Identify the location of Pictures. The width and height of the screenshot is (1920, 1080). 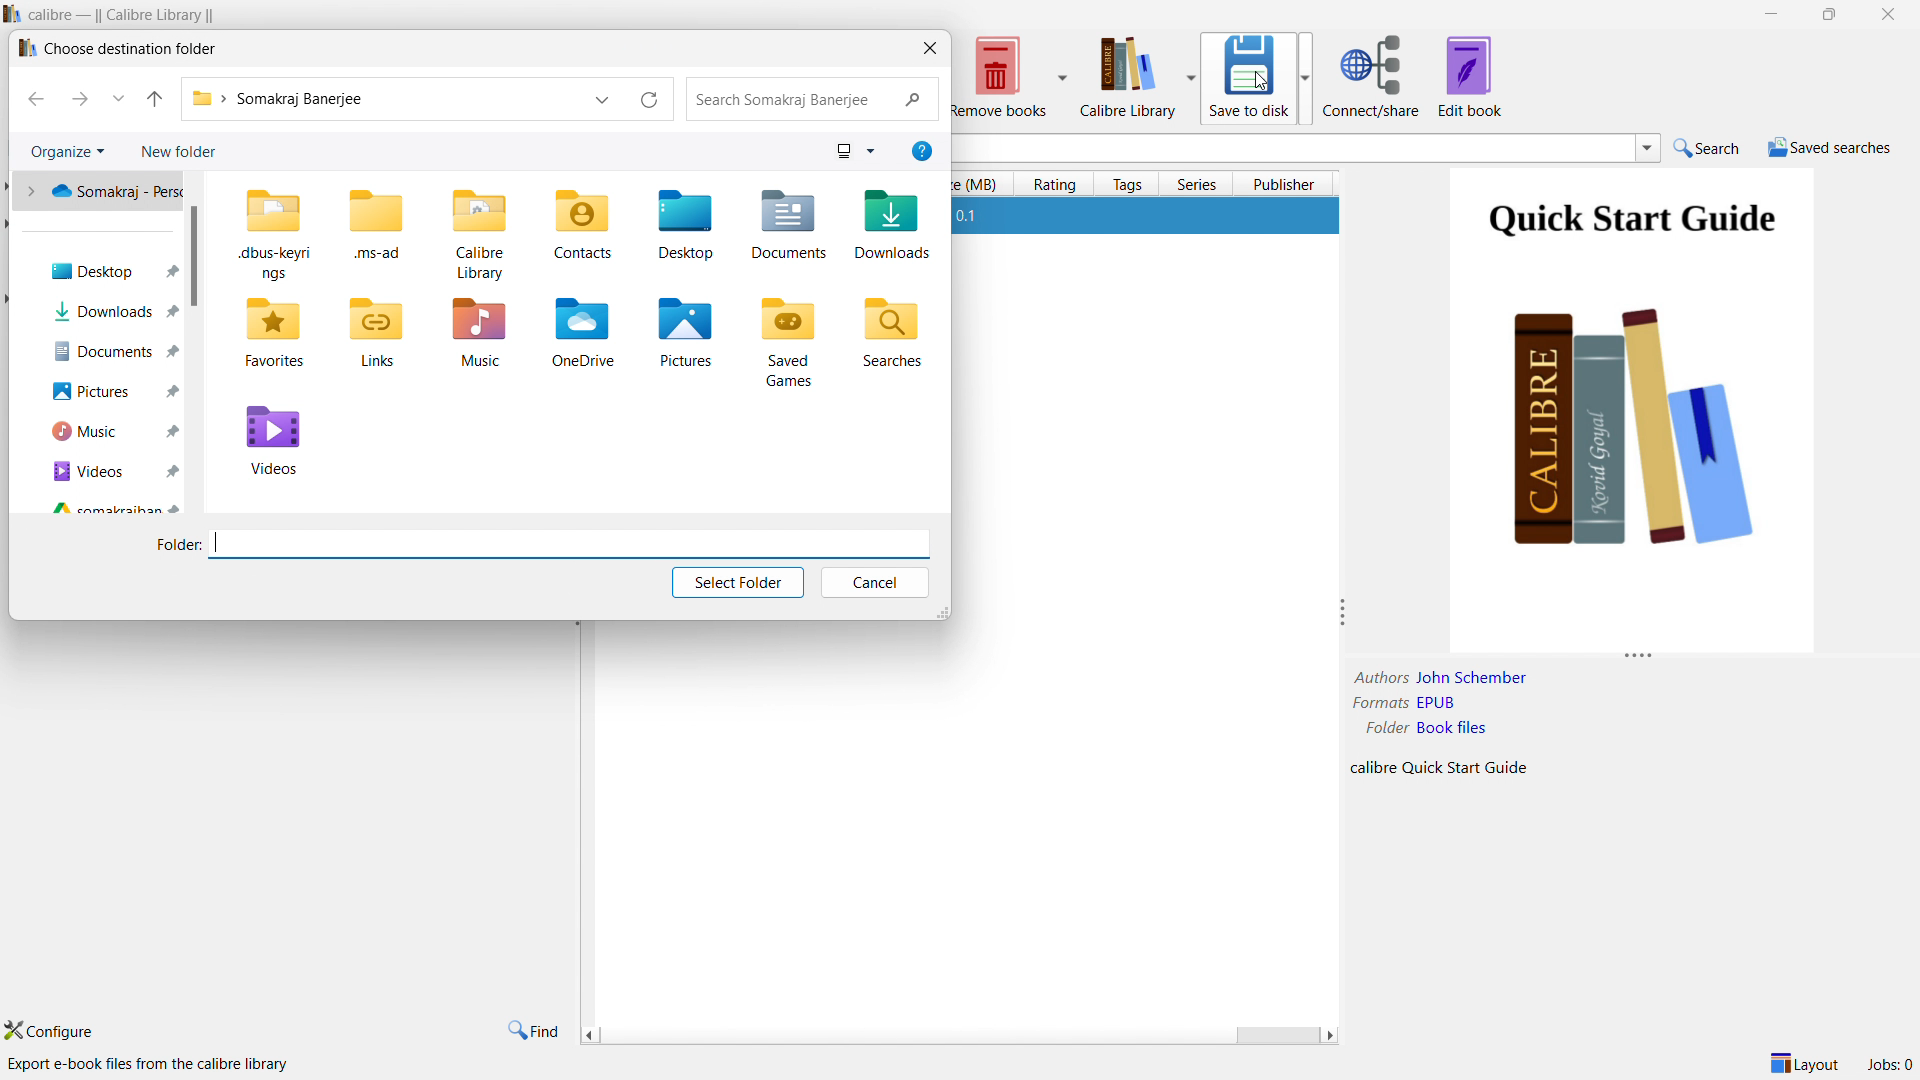
(110, 391).